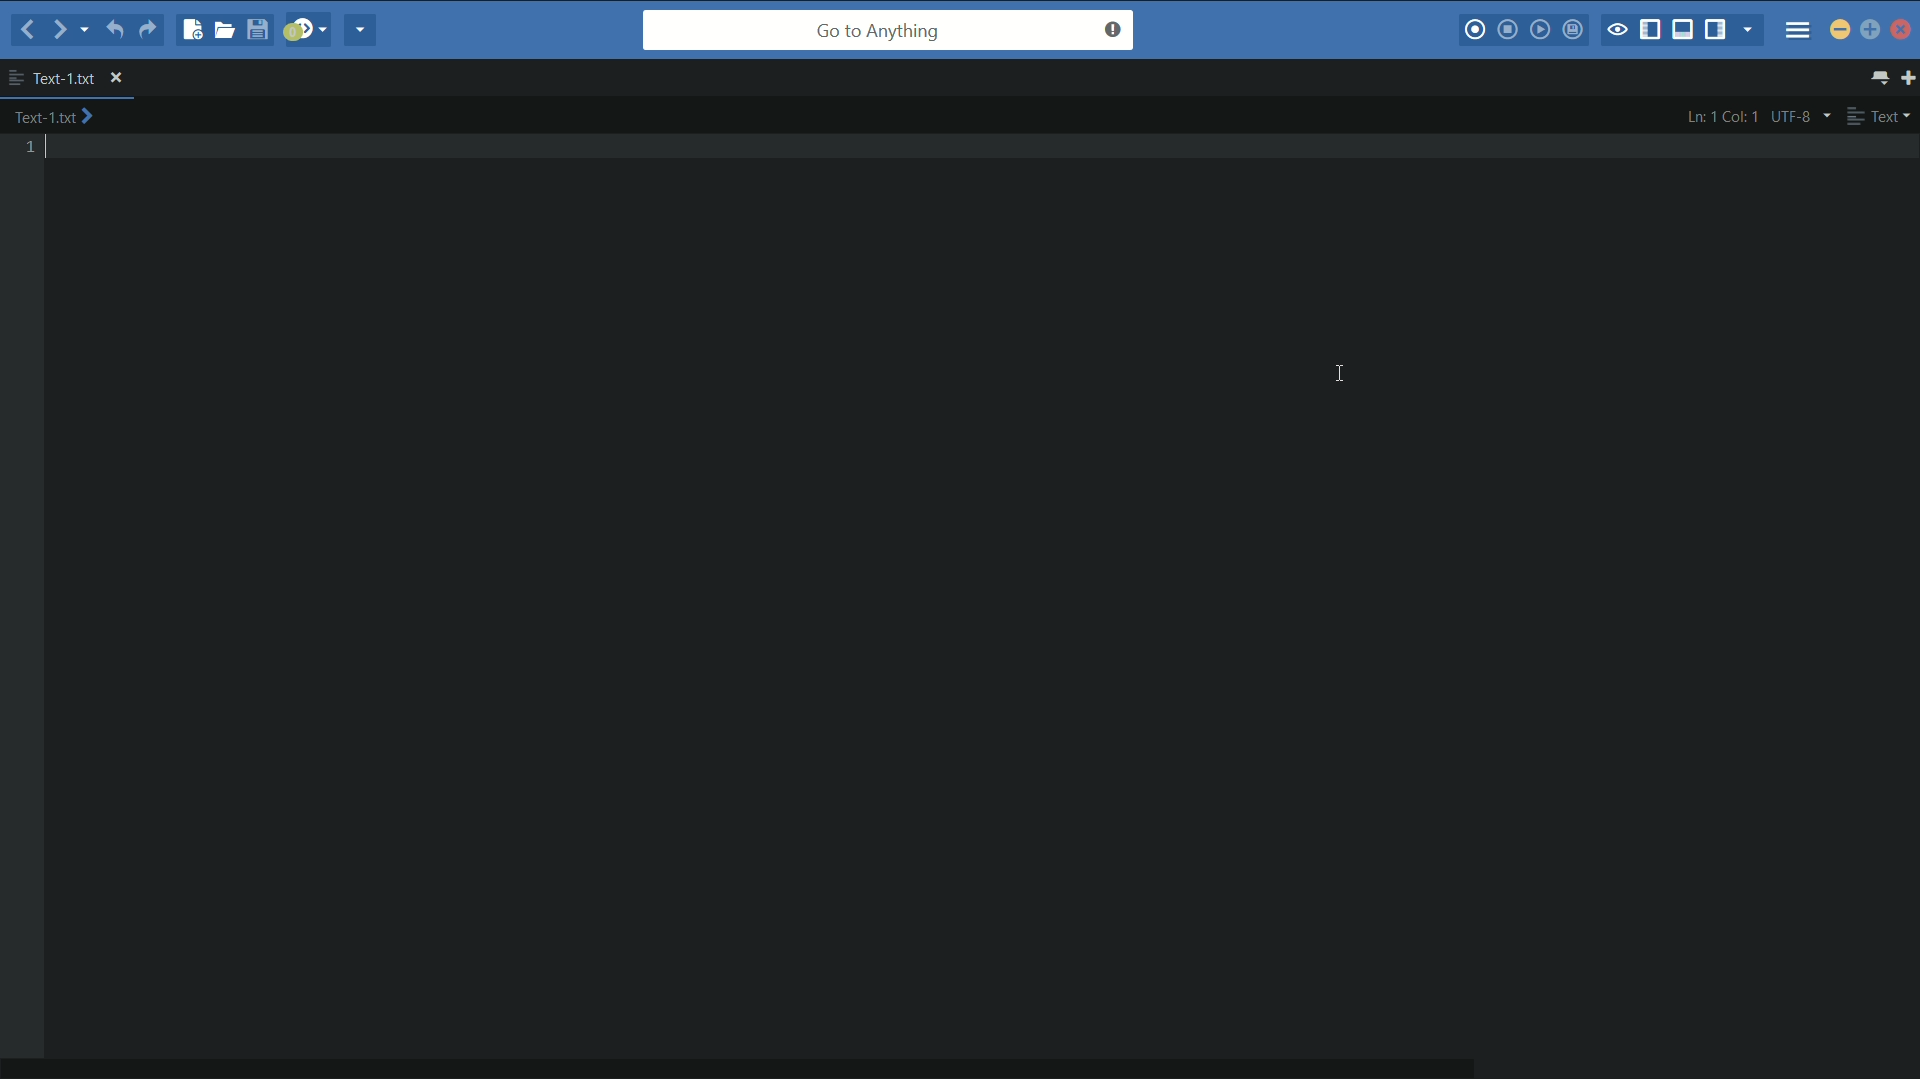  I want to click on text cursor, so click(53, 148).